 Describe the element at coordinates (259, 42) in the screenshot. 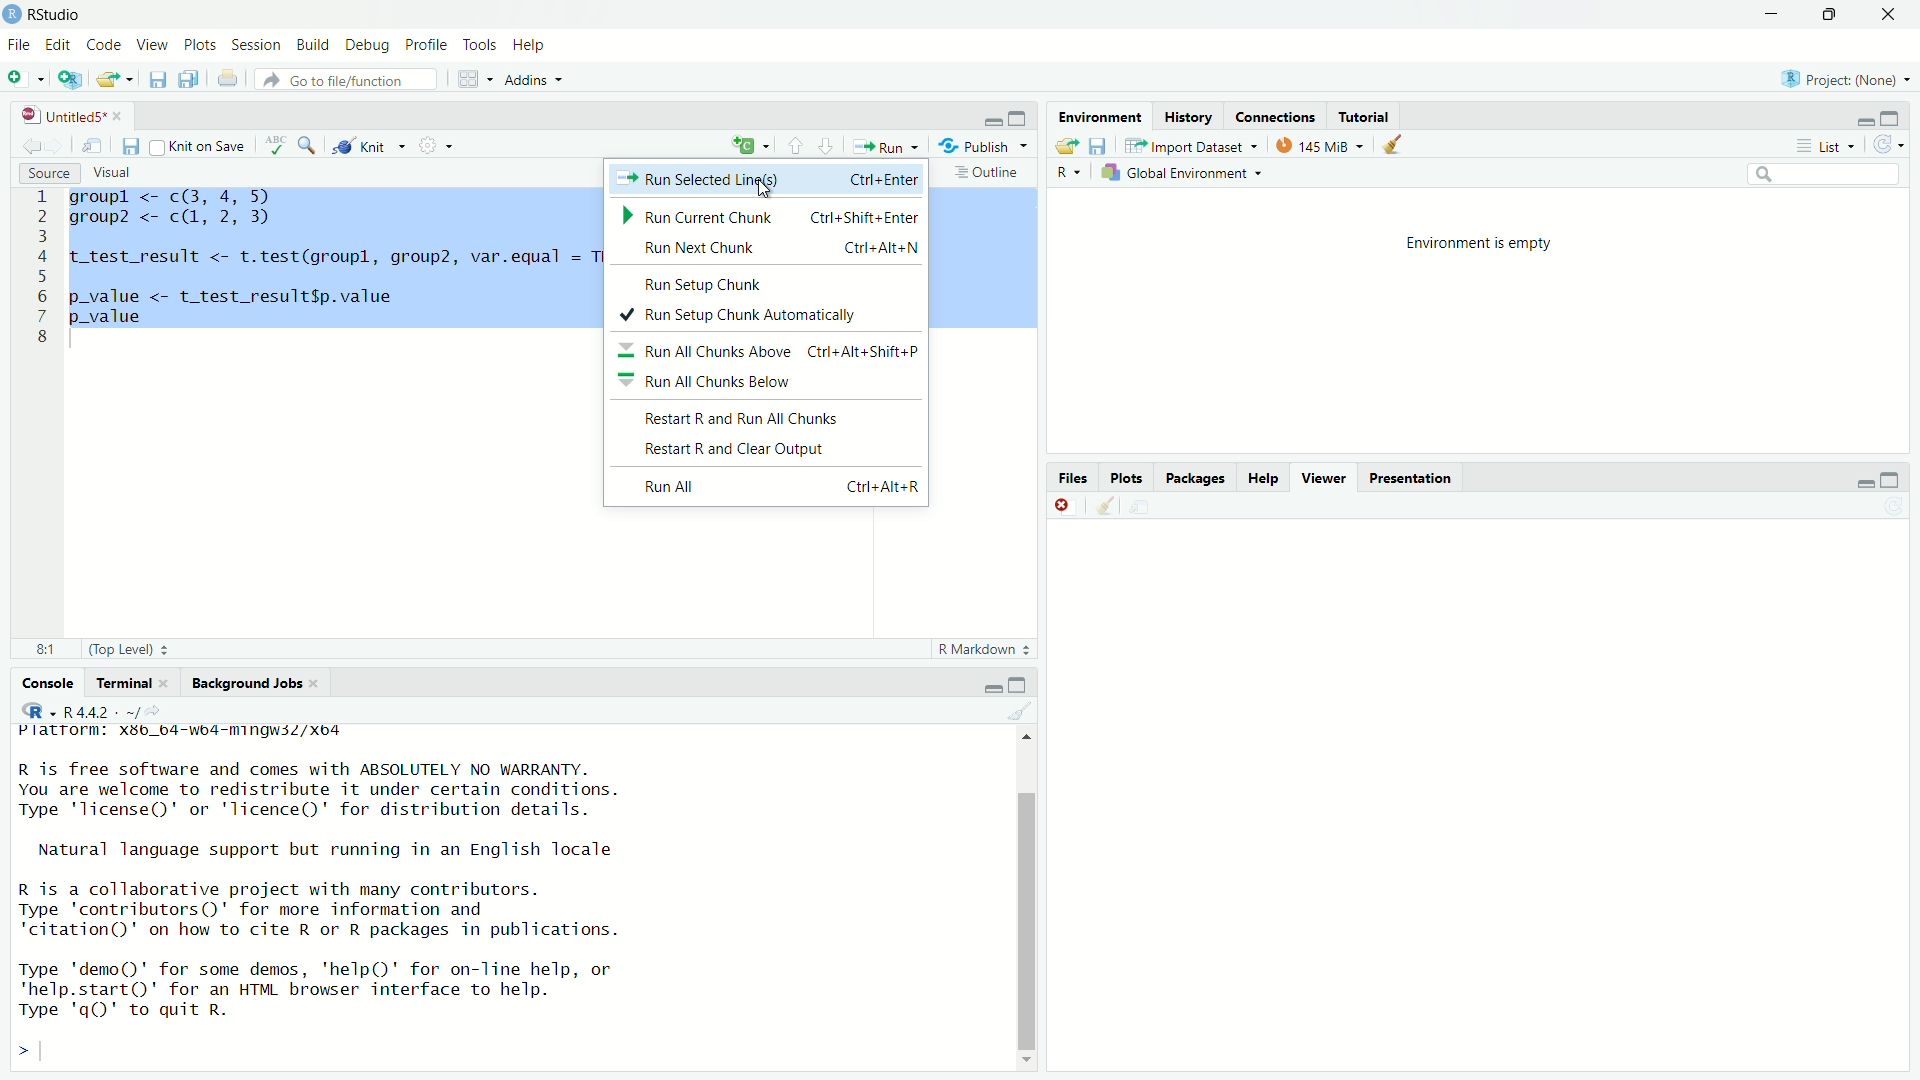

I see `Session` at that location.